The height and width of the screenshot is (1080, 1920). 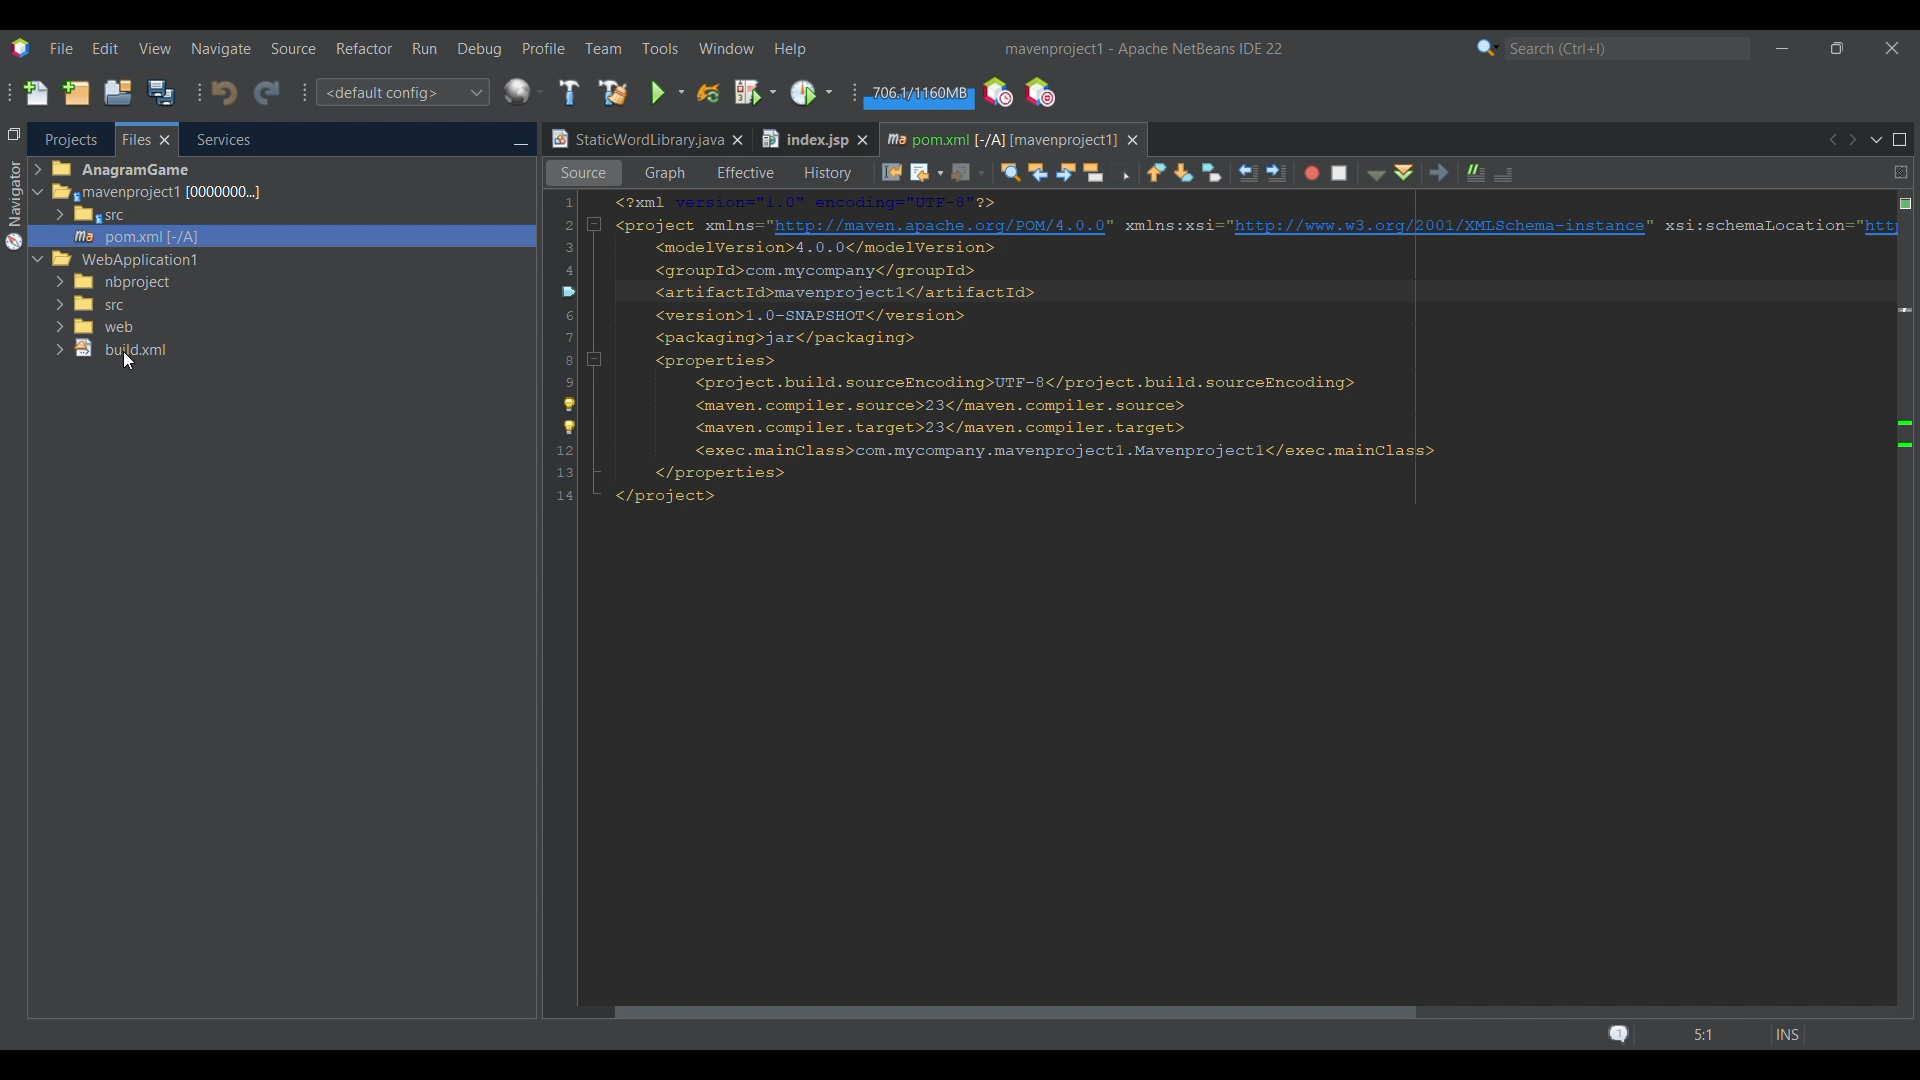 I want to click on Collapse/Expand, so click(x=49, y=307).